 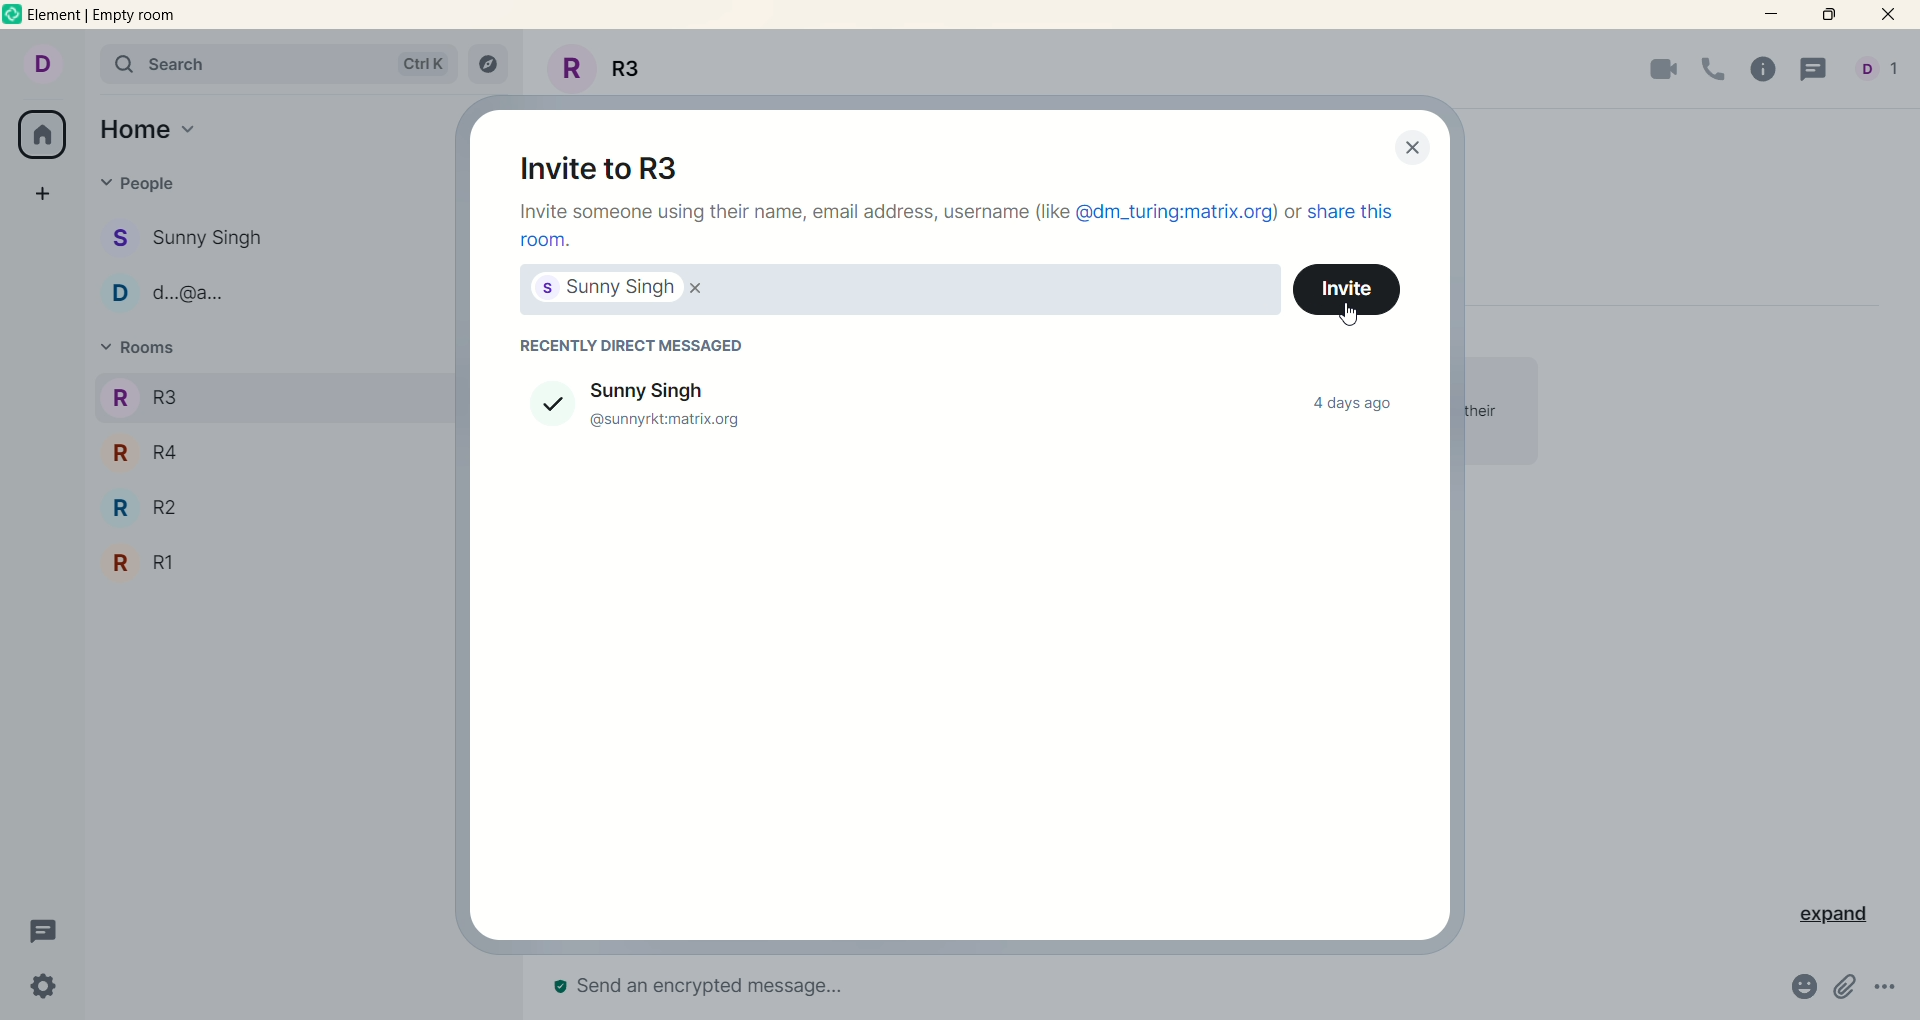 I want to click on rooms, so click(x=146, y=352).